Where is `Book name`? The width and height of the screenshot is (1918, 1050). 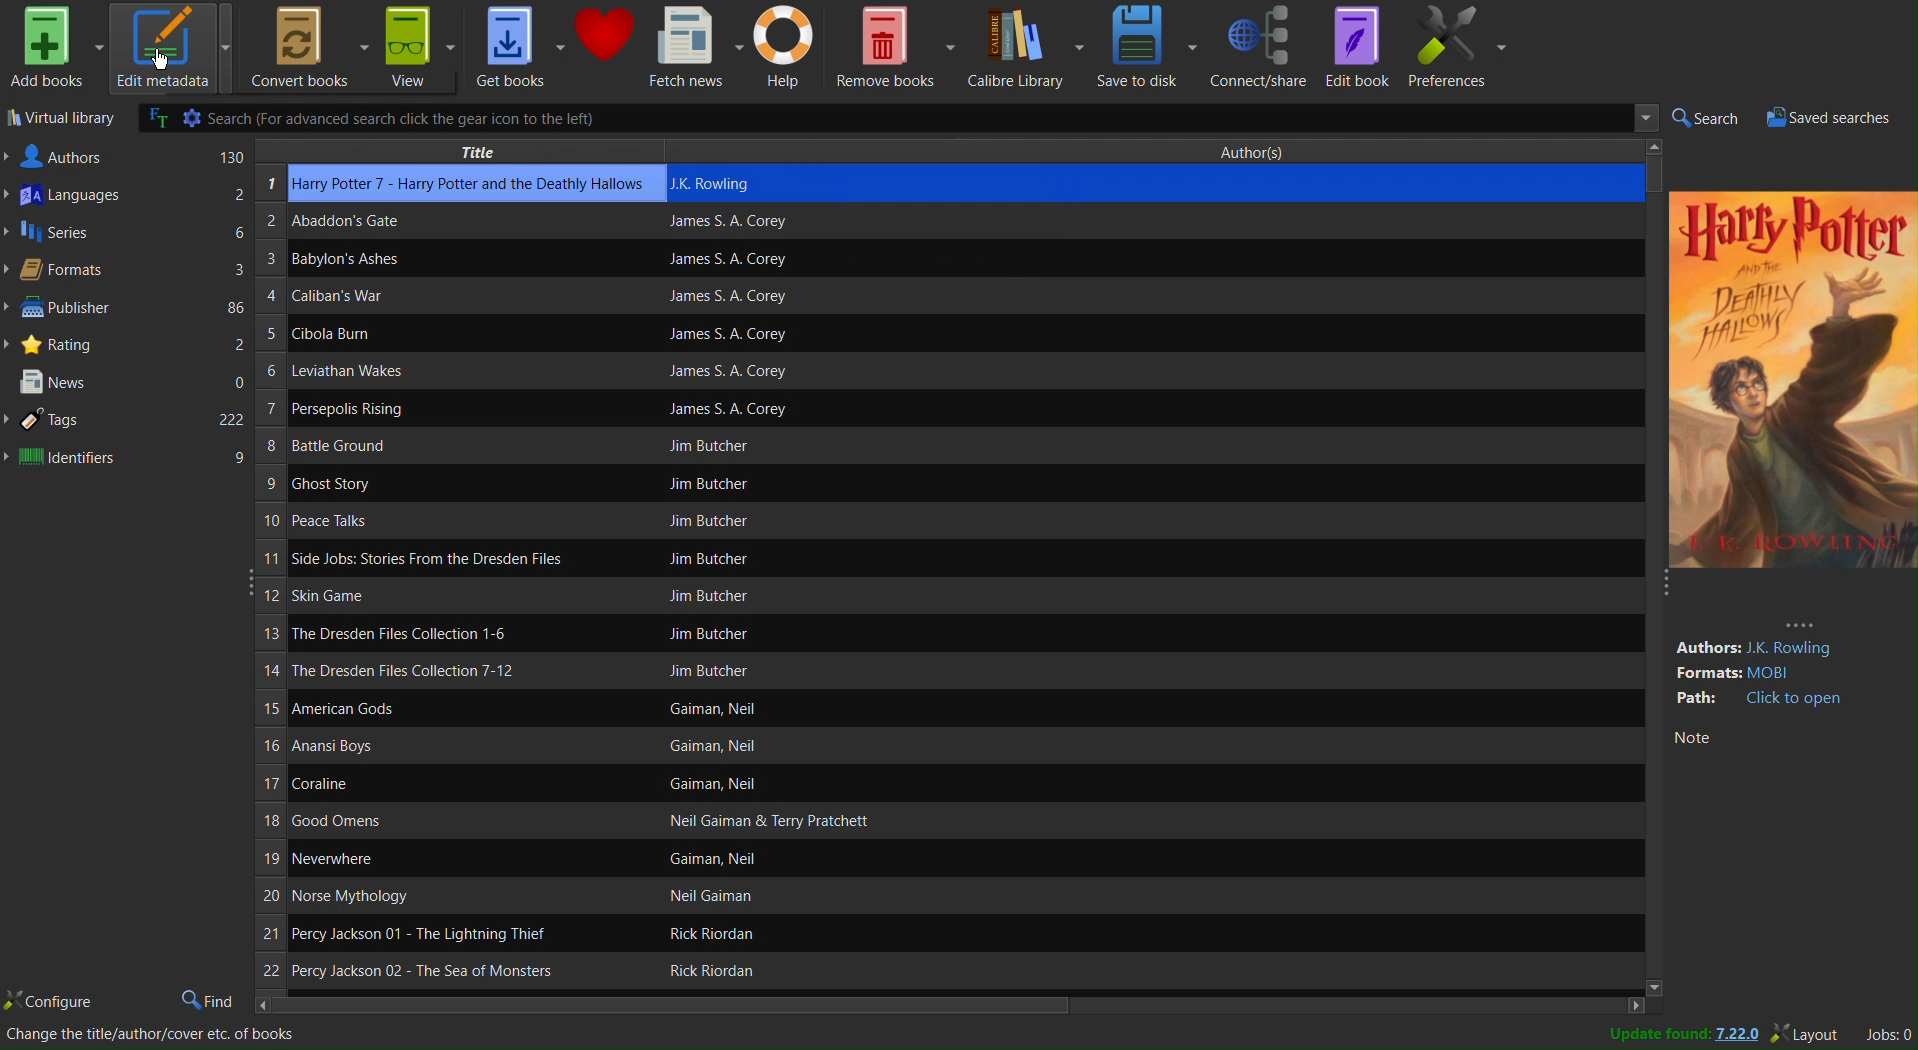 Book name is located at coordinates (392, 859).